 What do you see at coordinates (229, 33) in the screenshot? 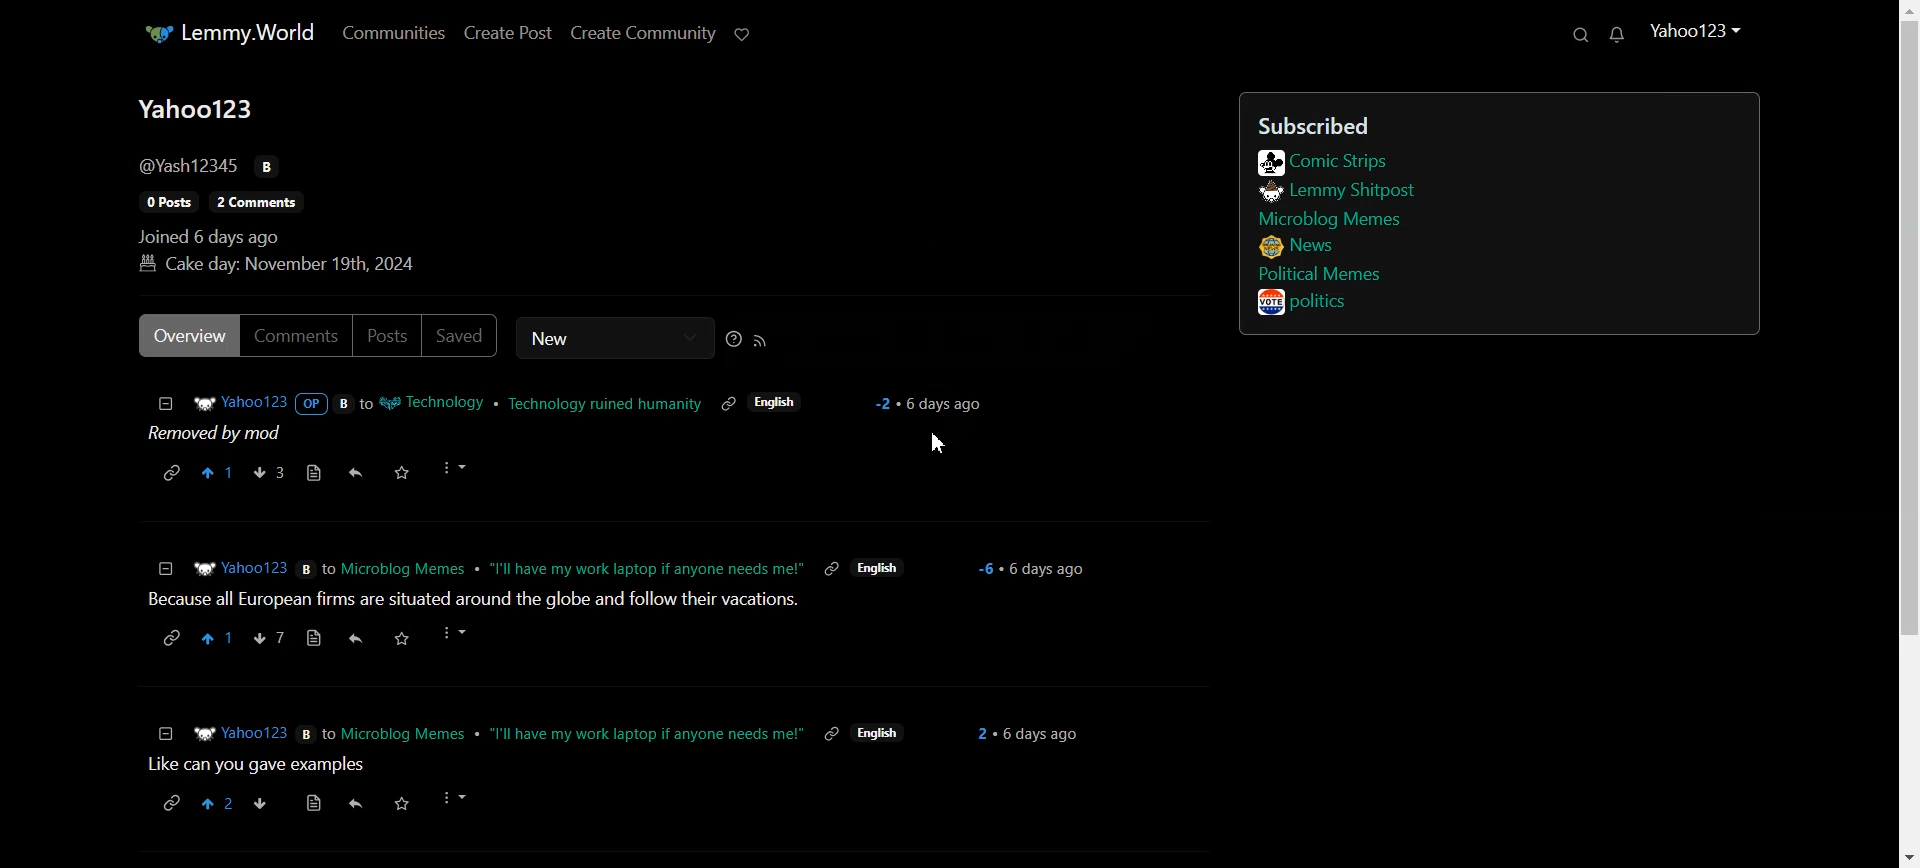
I see `Home page` at bounding box center [229, 33].